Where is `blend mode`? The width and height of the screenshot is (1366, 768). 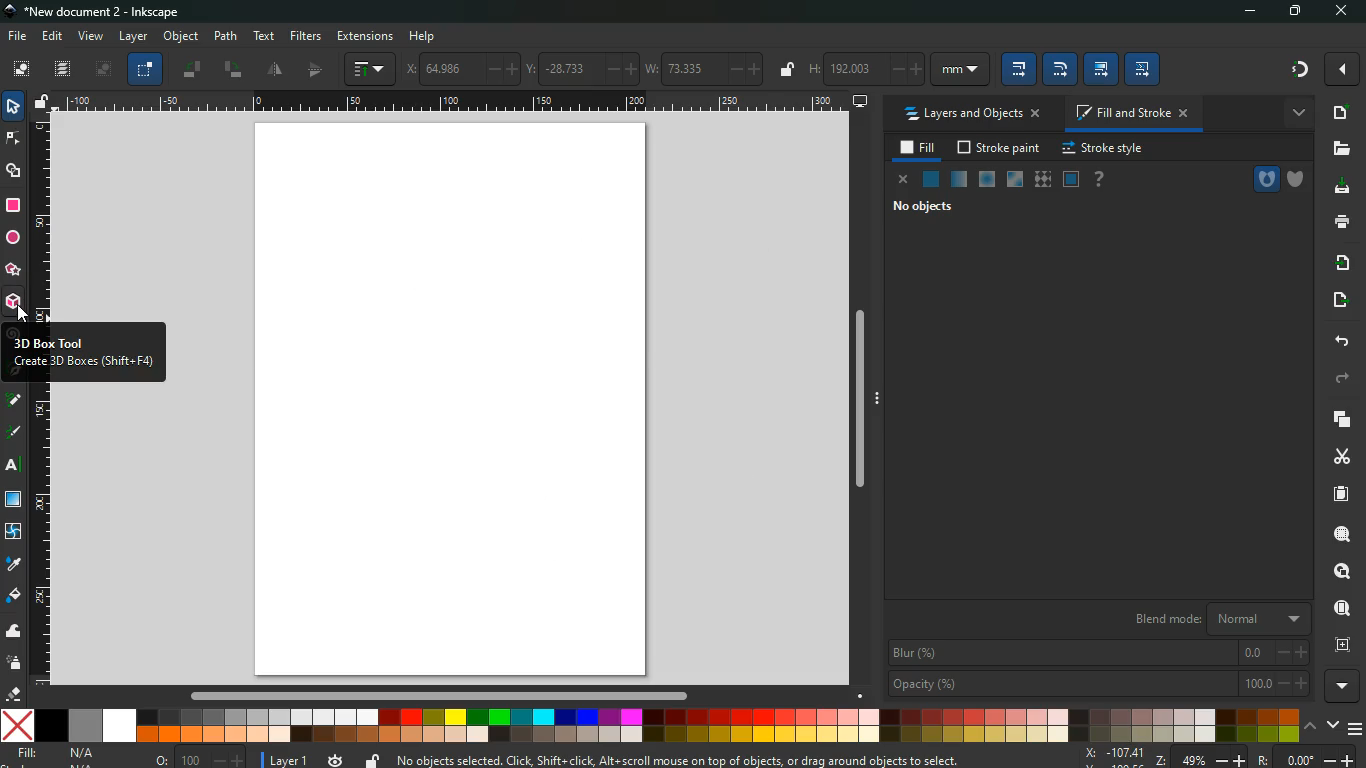 blend mode is located at coordinates (1211, 619).